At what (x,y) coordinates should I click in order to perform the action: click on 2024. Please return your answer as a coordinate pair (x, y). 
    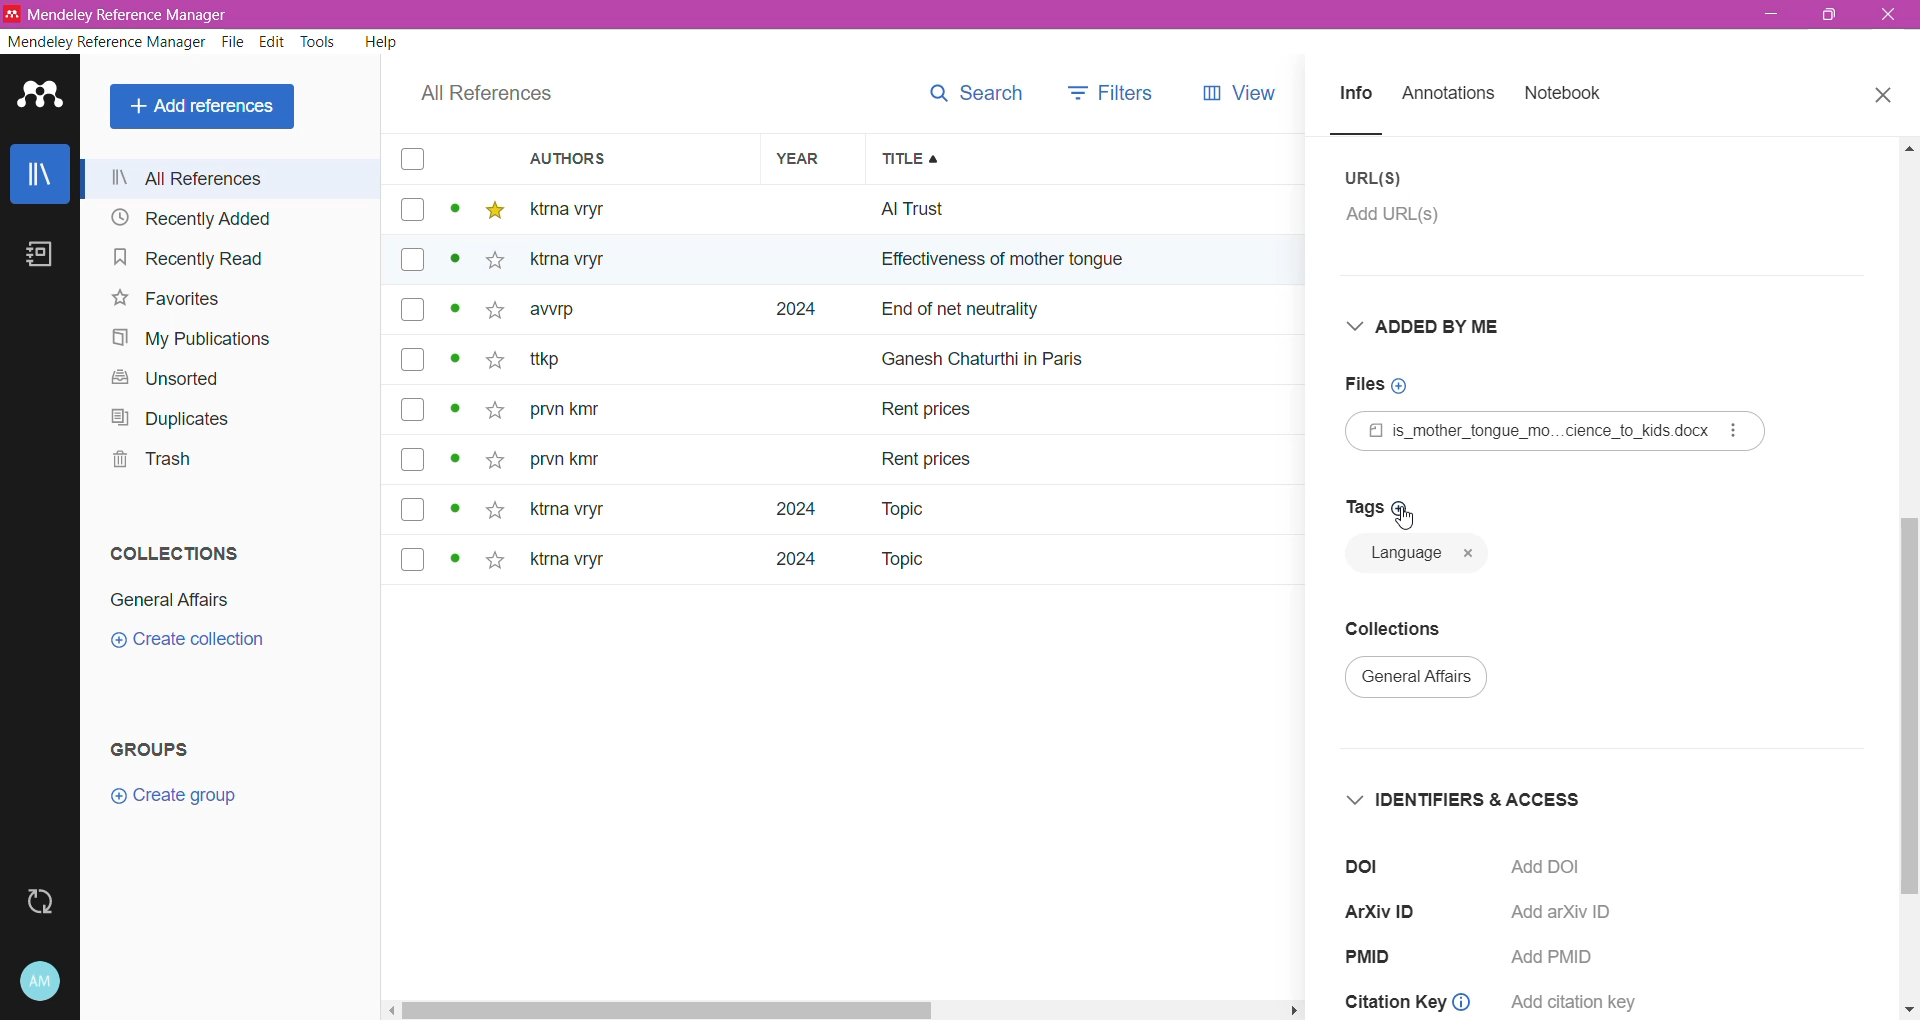
    Looking at the image, I should click on (791, 310).